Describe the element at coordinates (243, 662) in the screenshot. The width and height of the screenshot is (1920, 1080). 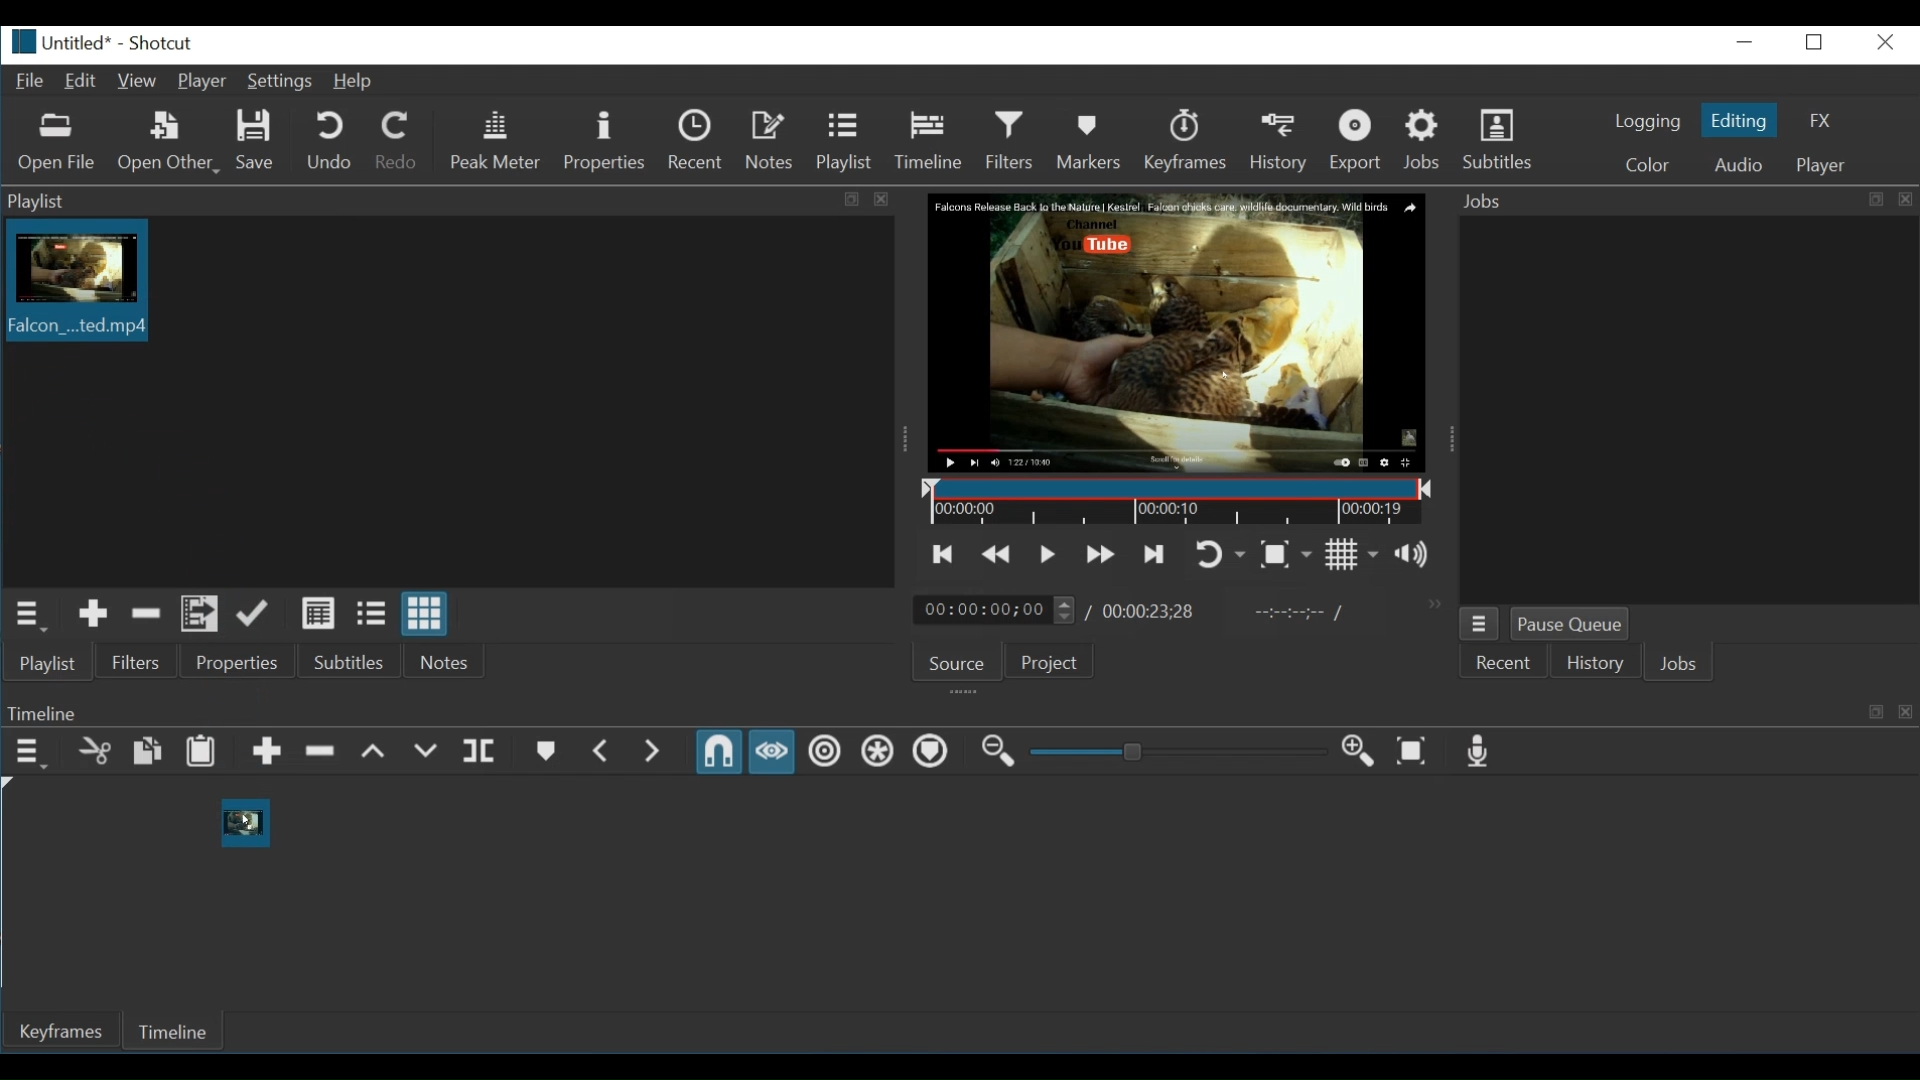
I see `Properties` at that location.